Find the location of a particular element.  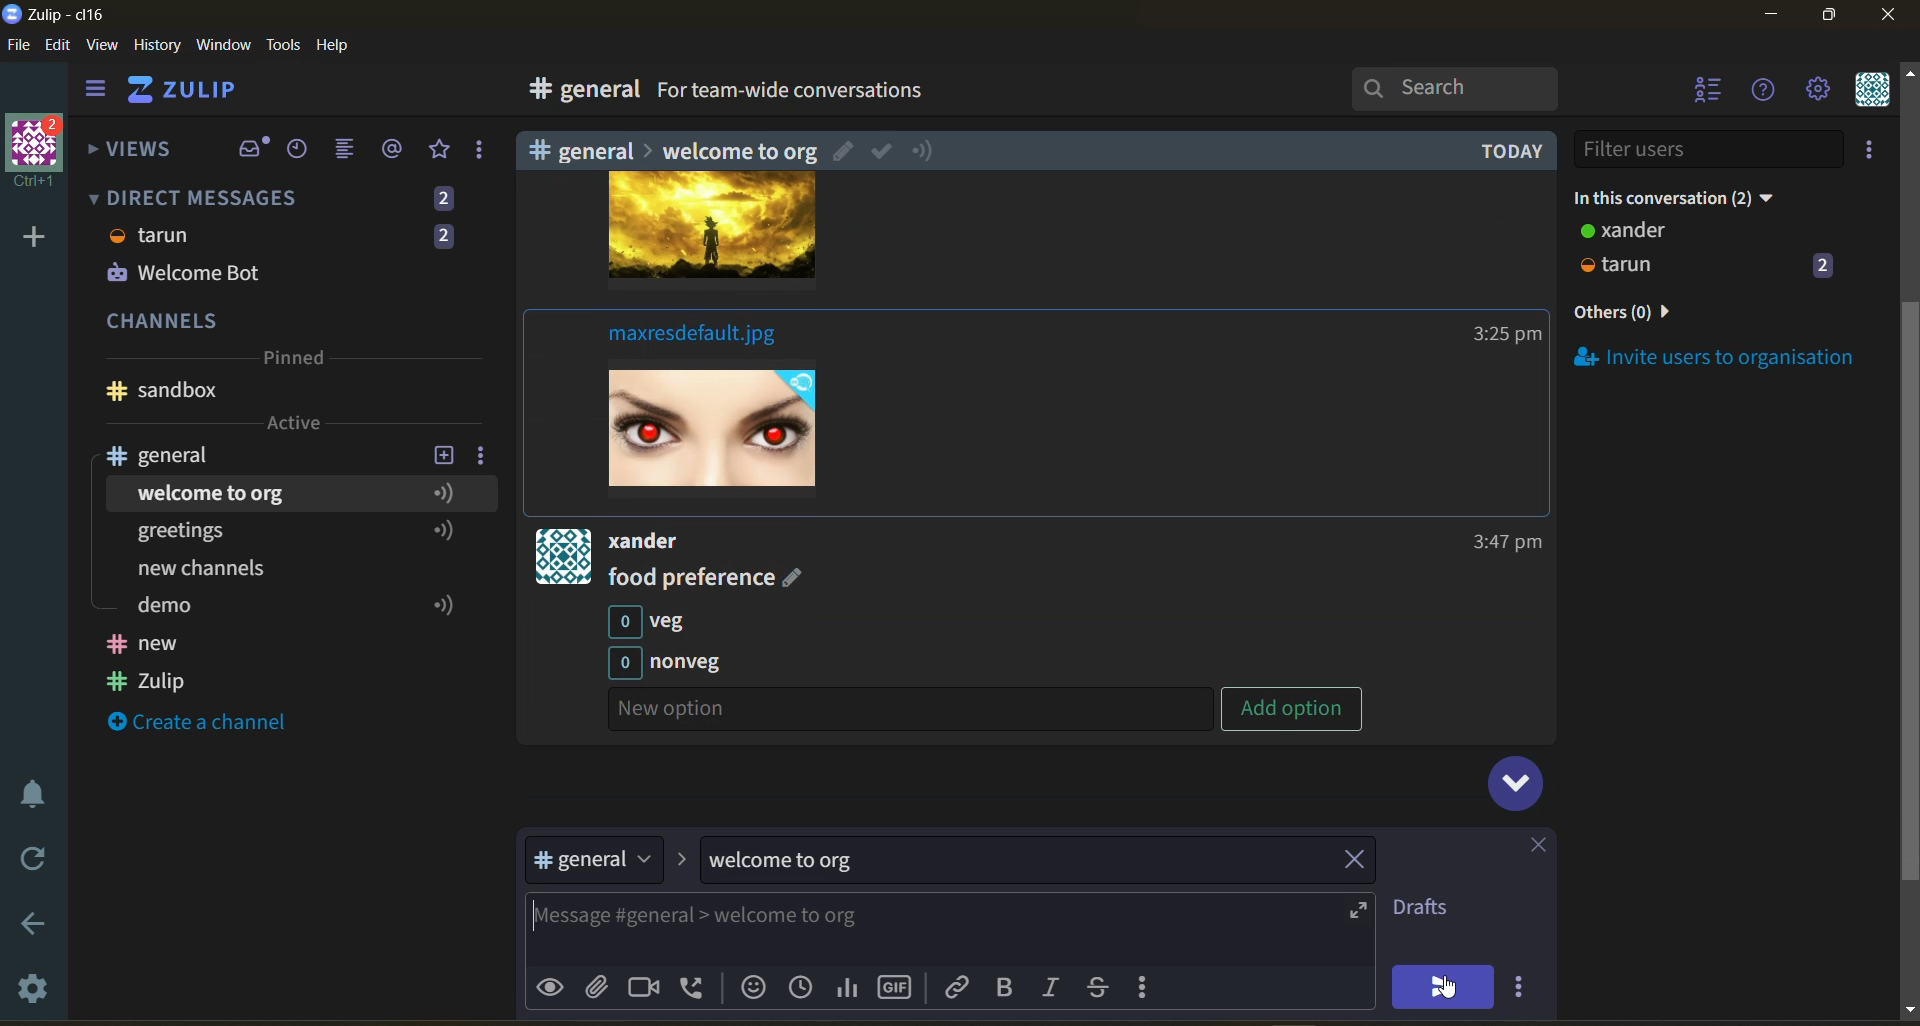

create a channel is located at coordinates (209, 724).